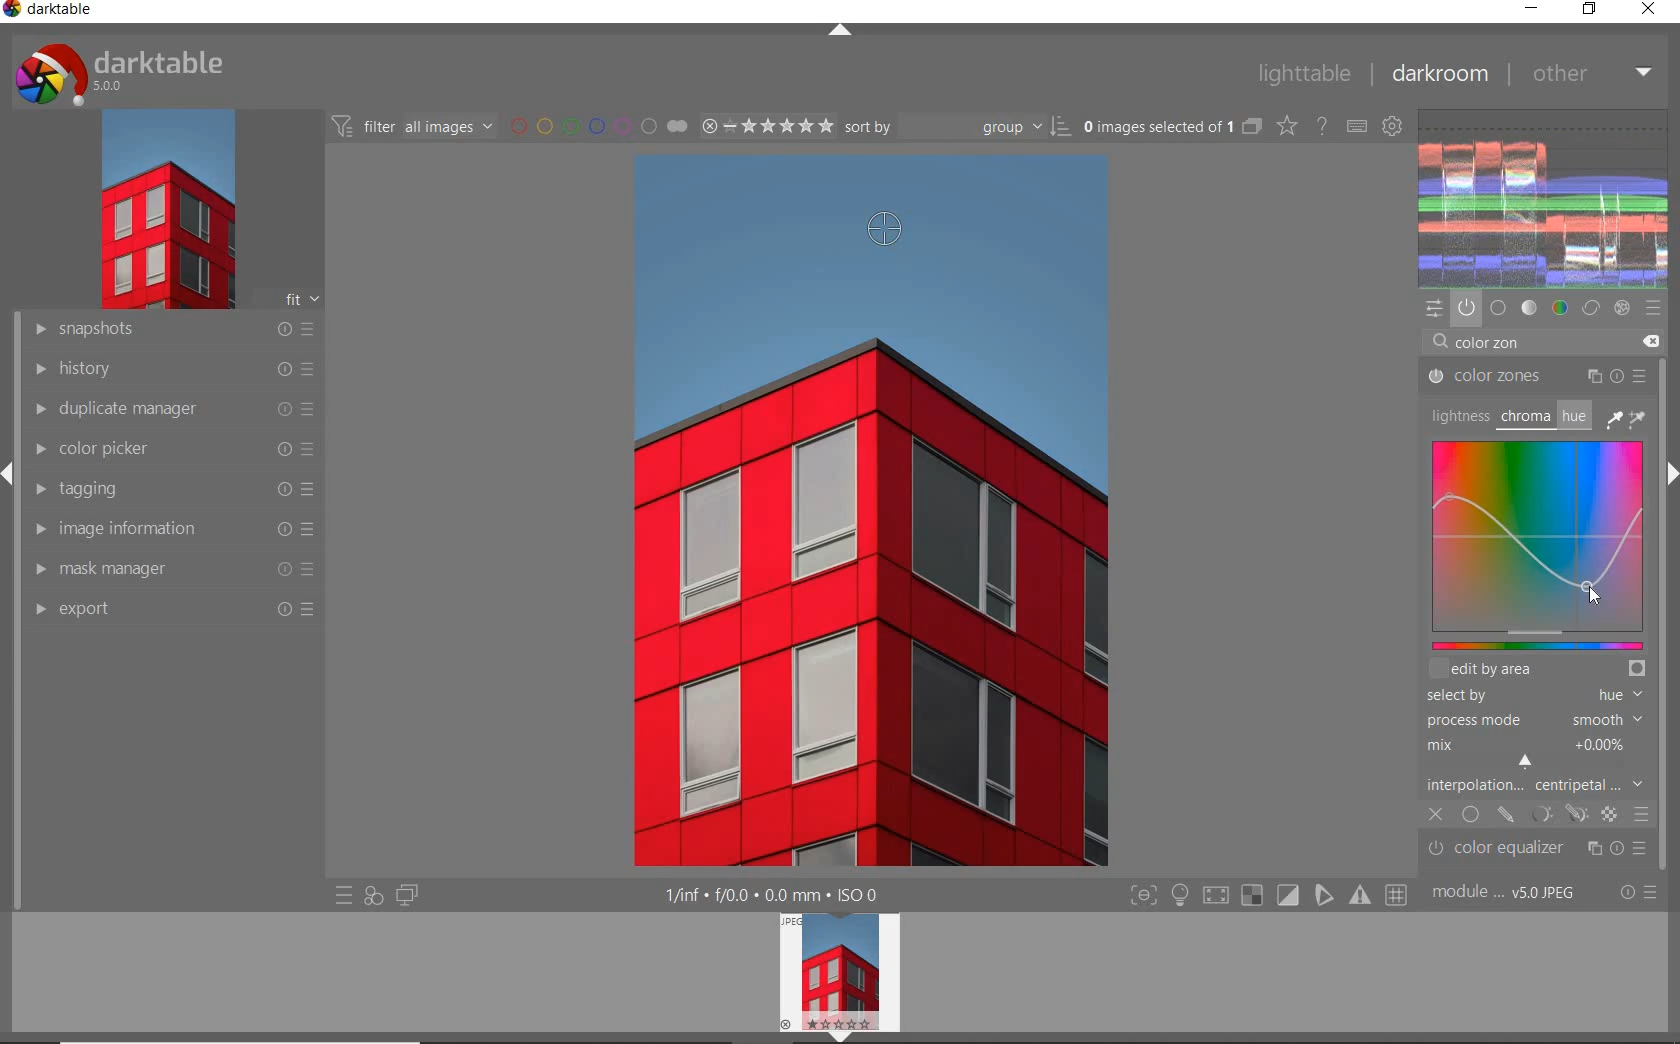 The image size is (1680, 1044). What do you see at coordinates (175, 610) in the screenshot?
I see `export` at bounding box center [175, 610].